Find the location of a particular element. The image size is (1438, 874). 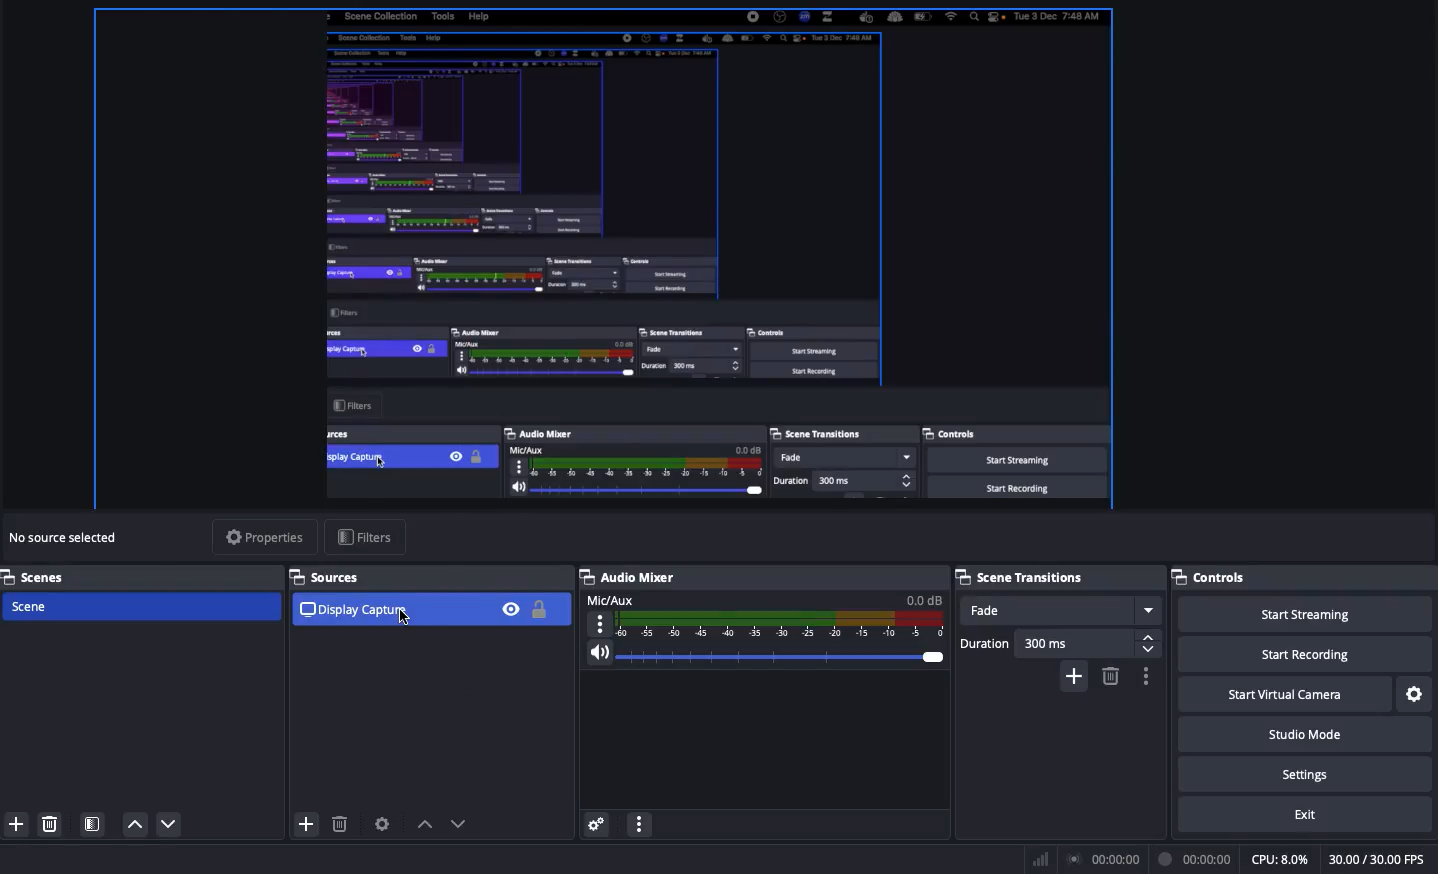

Visible is located at coordinates (512, 607).